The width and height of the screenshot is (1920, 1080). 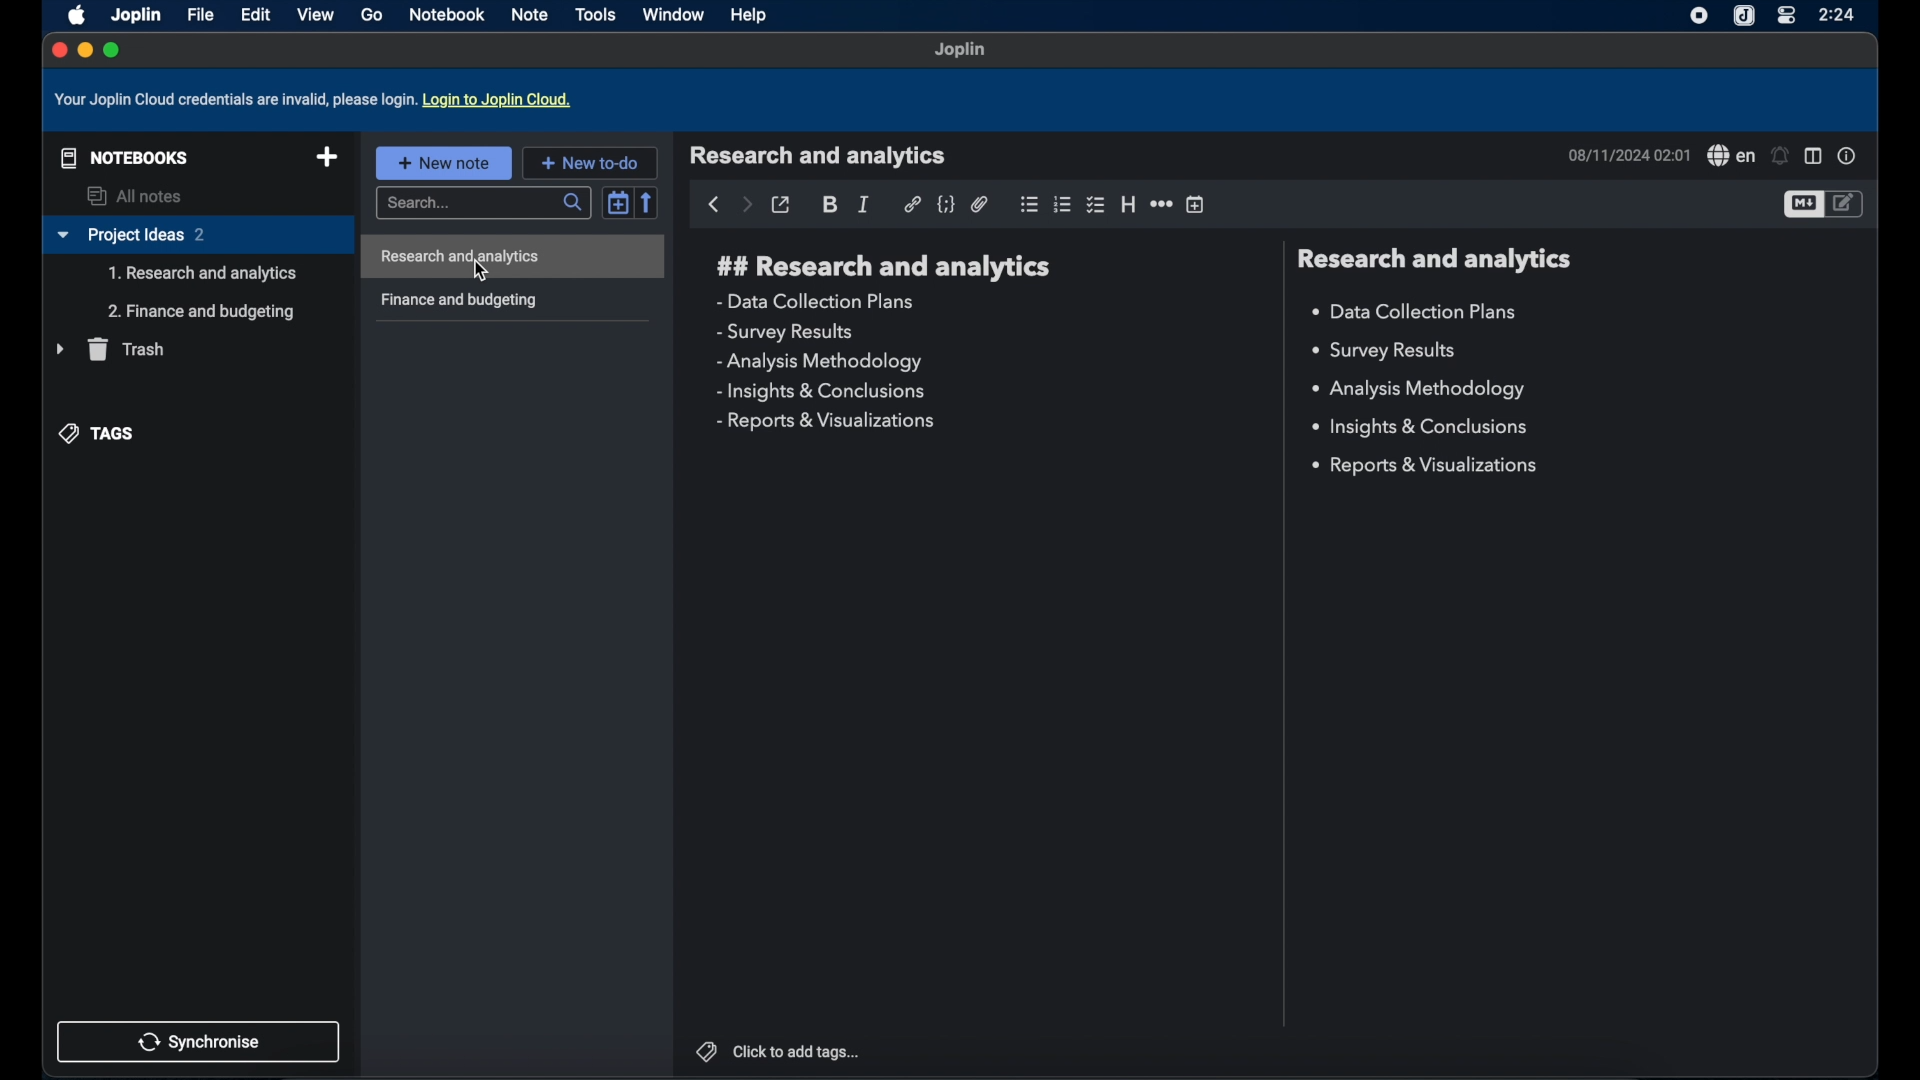 What do you see at coordinates (961, 51) in the screenshot?
I see `Joplin` at bounding box center [961, 51].